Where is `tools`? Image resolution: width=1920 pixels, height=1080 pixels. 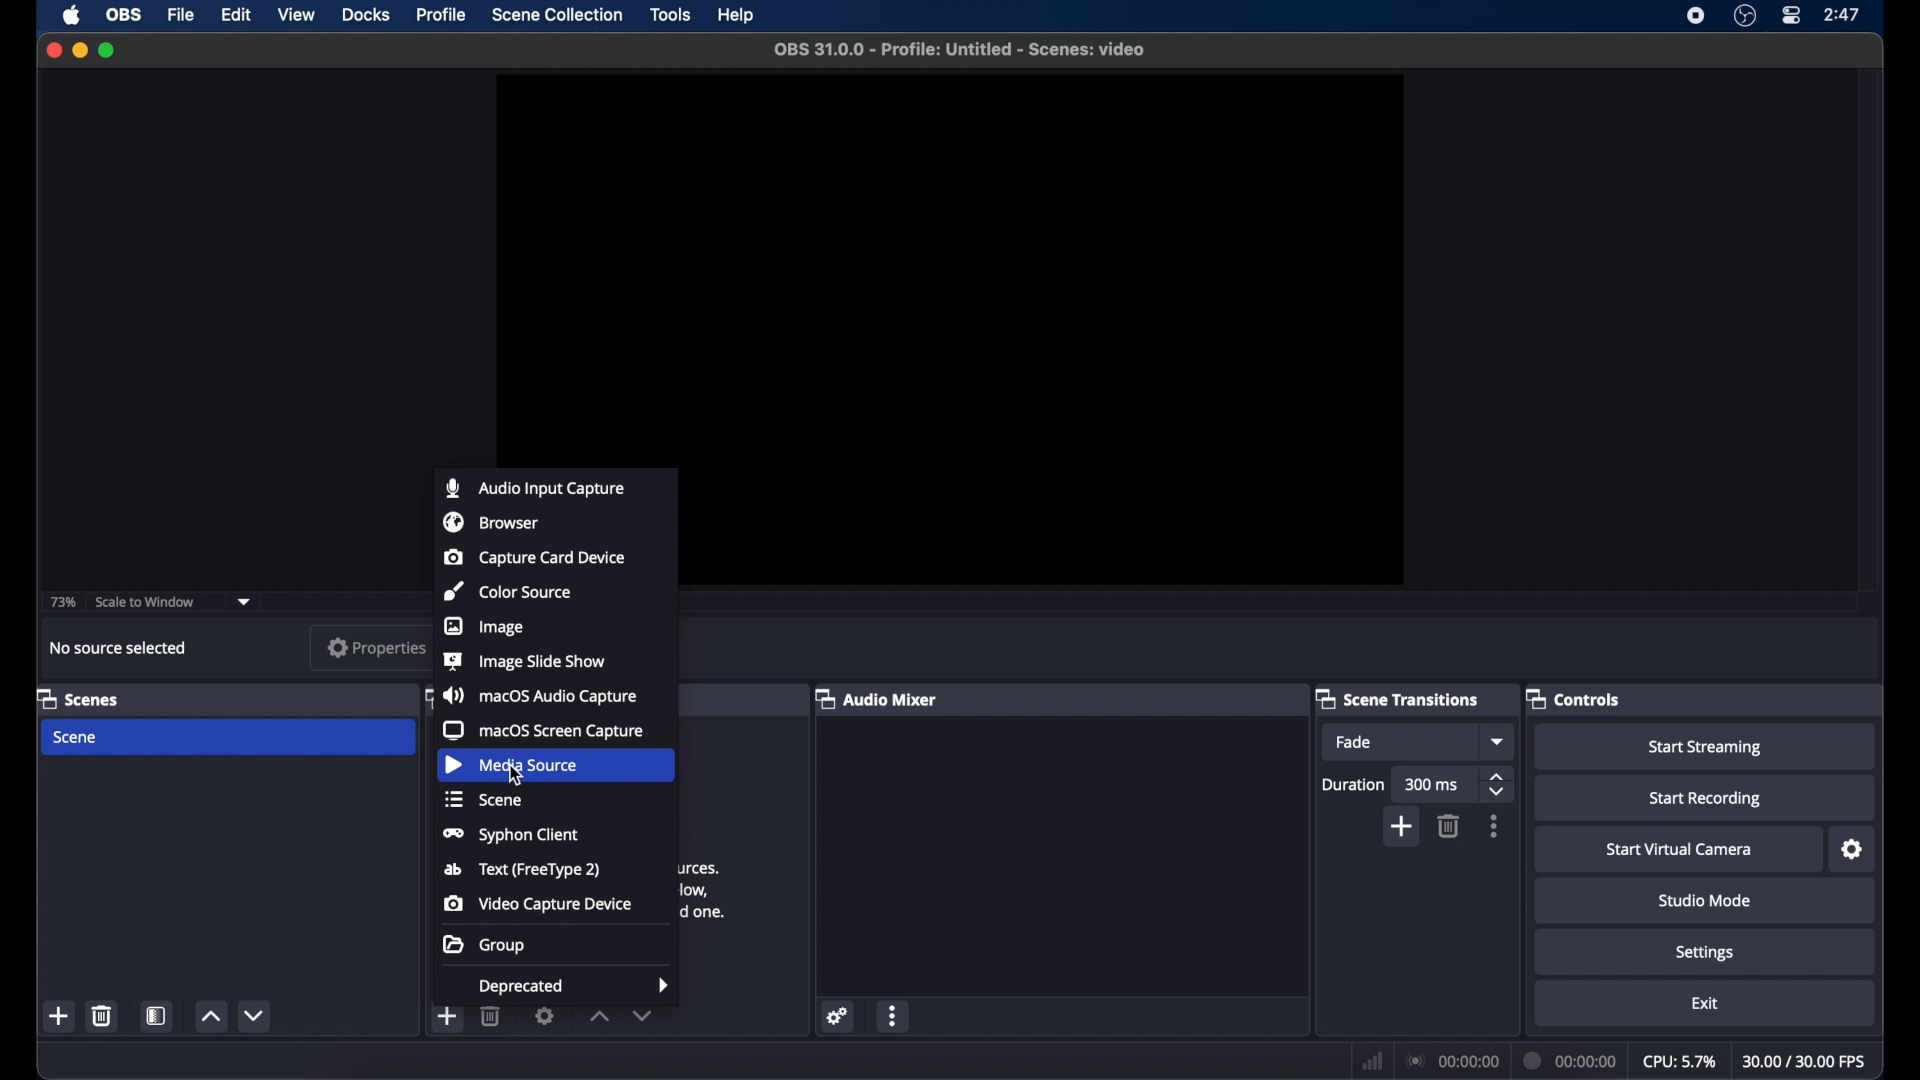
tools is located at coordinates (672, 15).